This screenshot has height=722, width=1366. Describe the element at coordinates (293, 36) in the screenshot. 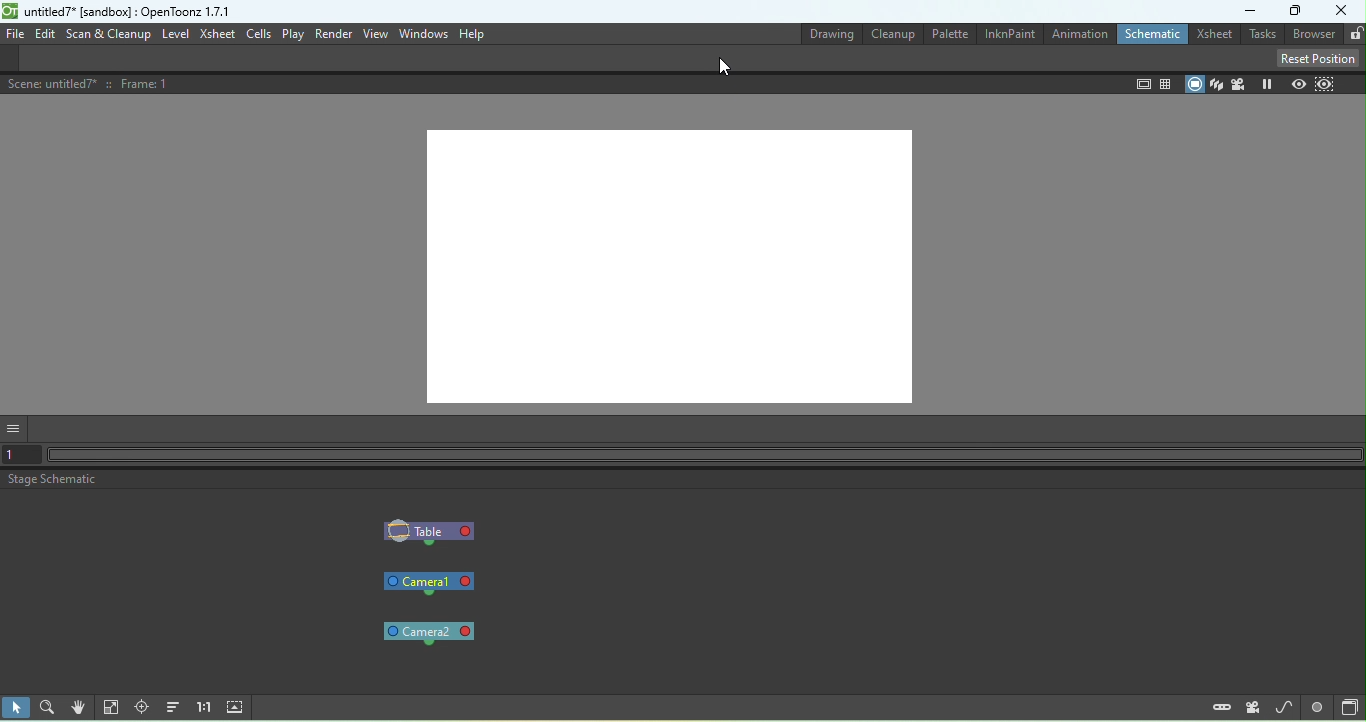

I see `Play` at that location.